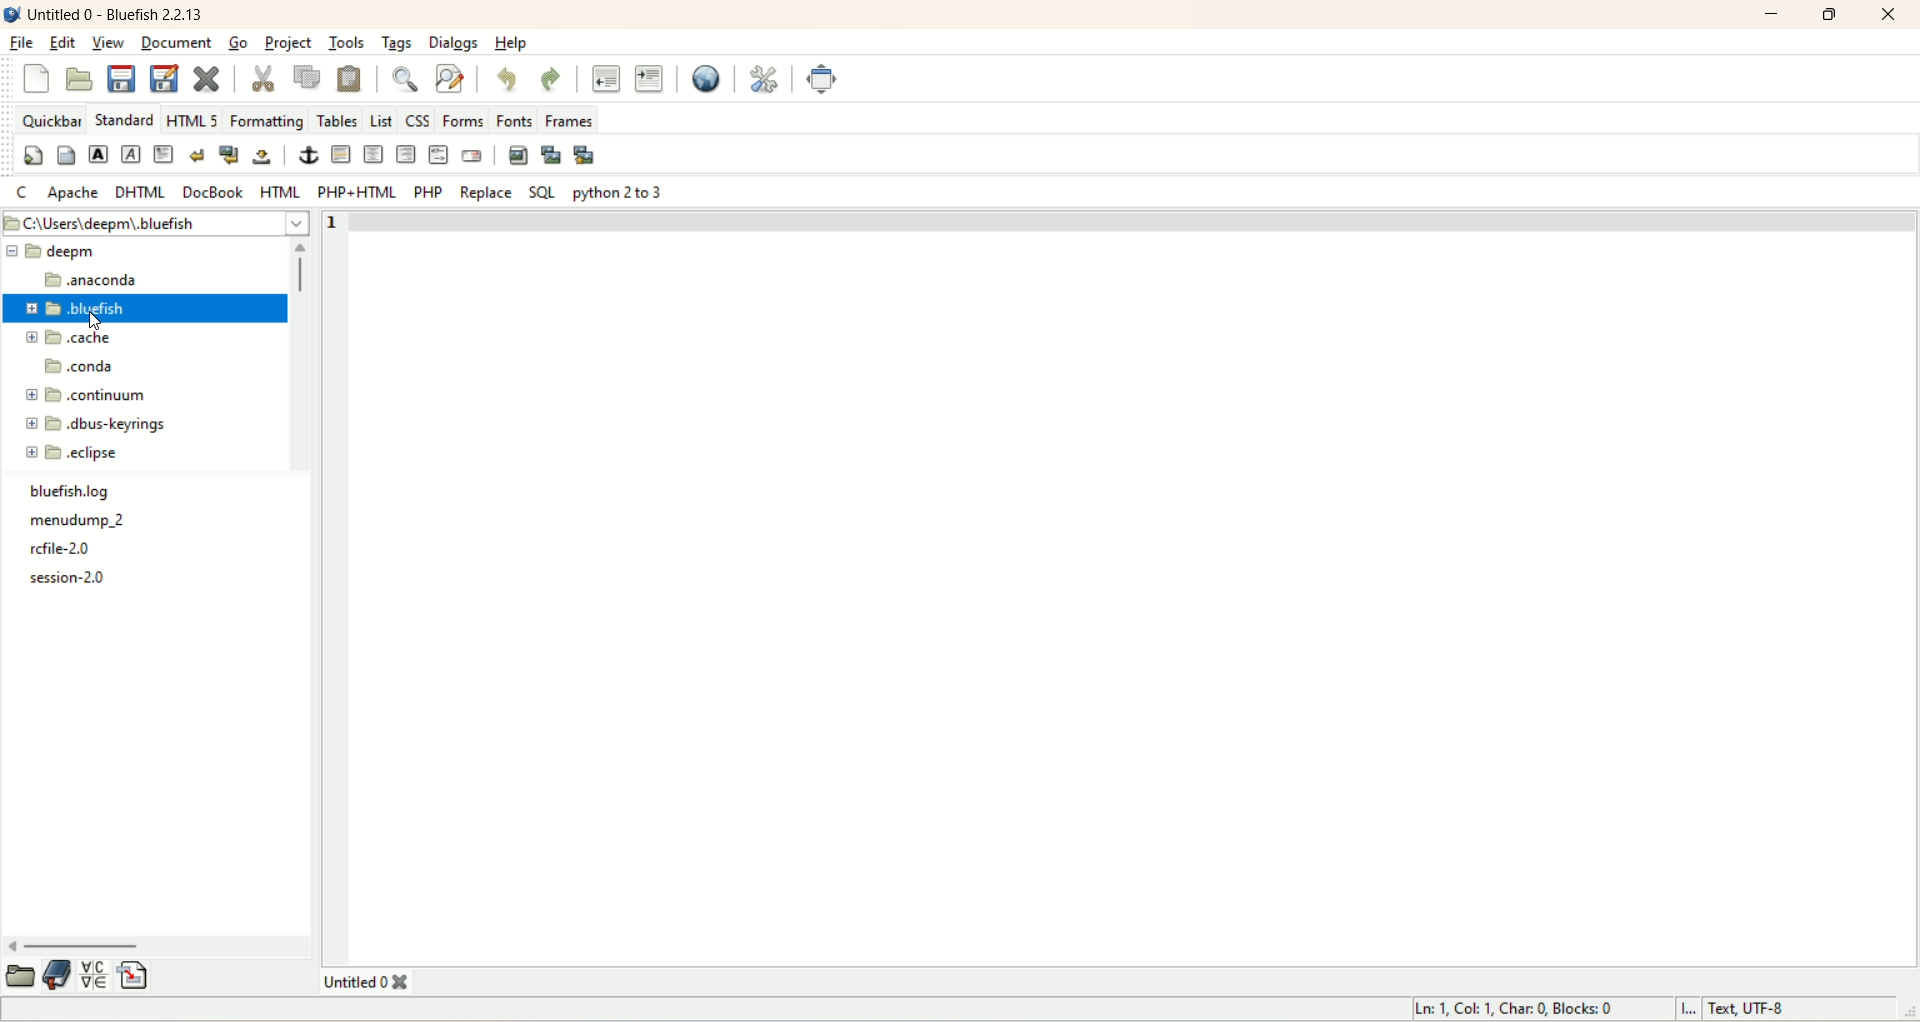 This screenshot has width=1920, height=1022. What do you see at coordinates (157, 942) in the screenshot?
I see `horizontal scroll bar` at bounding box center [157, 942].